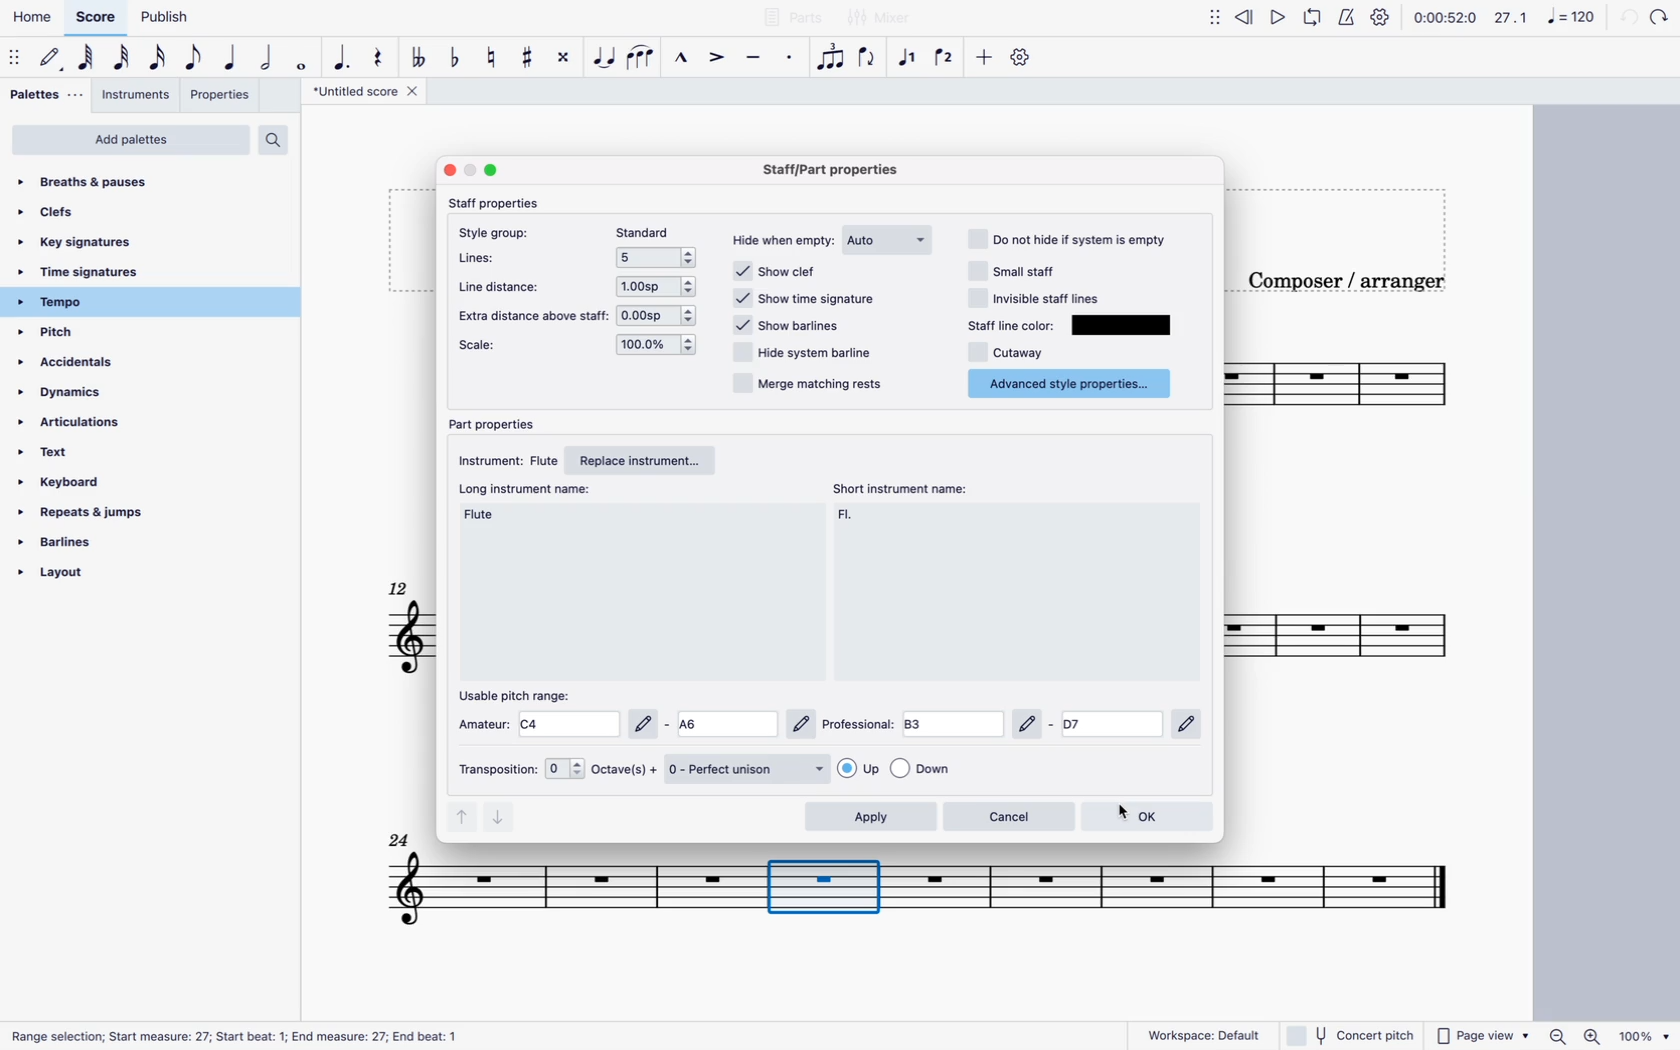  I want to click on workspace, so click(1205, 1034).